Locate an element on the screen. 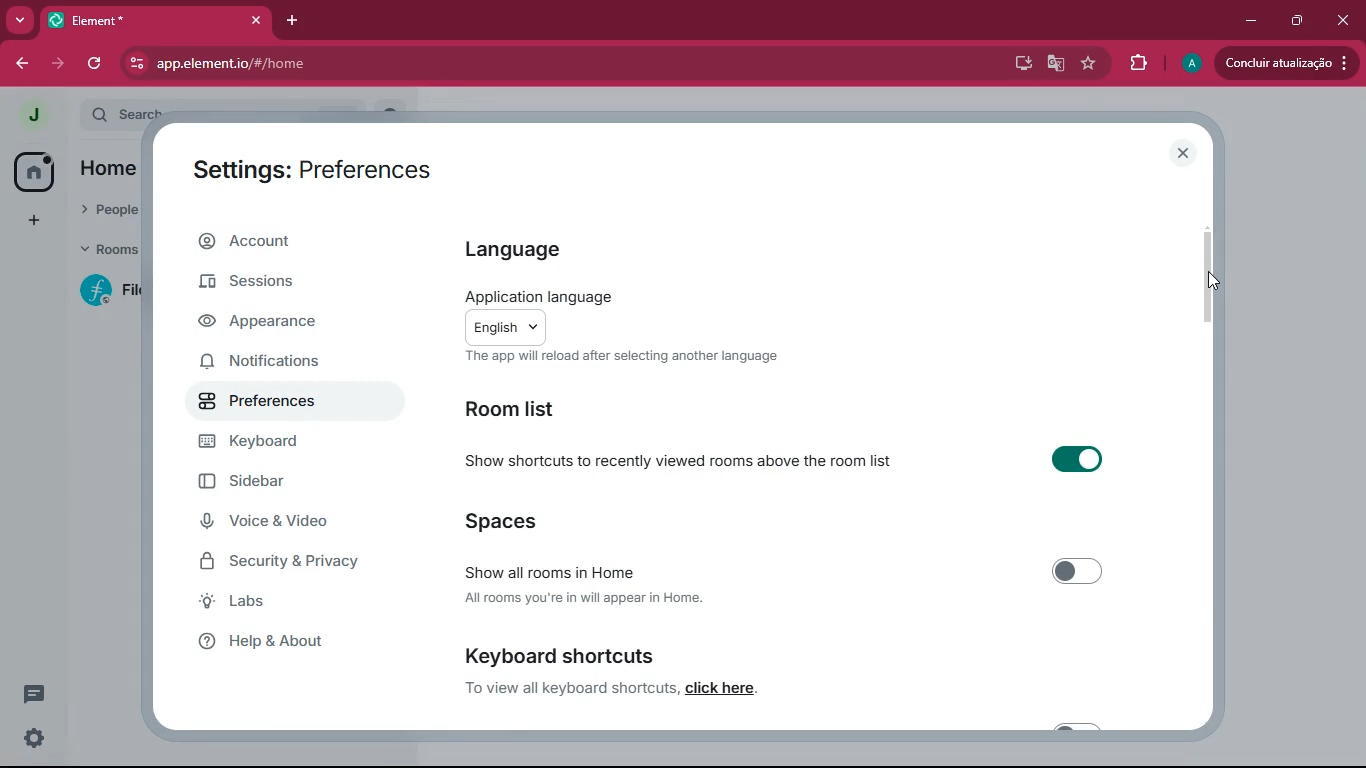  Show all rooms in Home is located at coordinates (804, 572).